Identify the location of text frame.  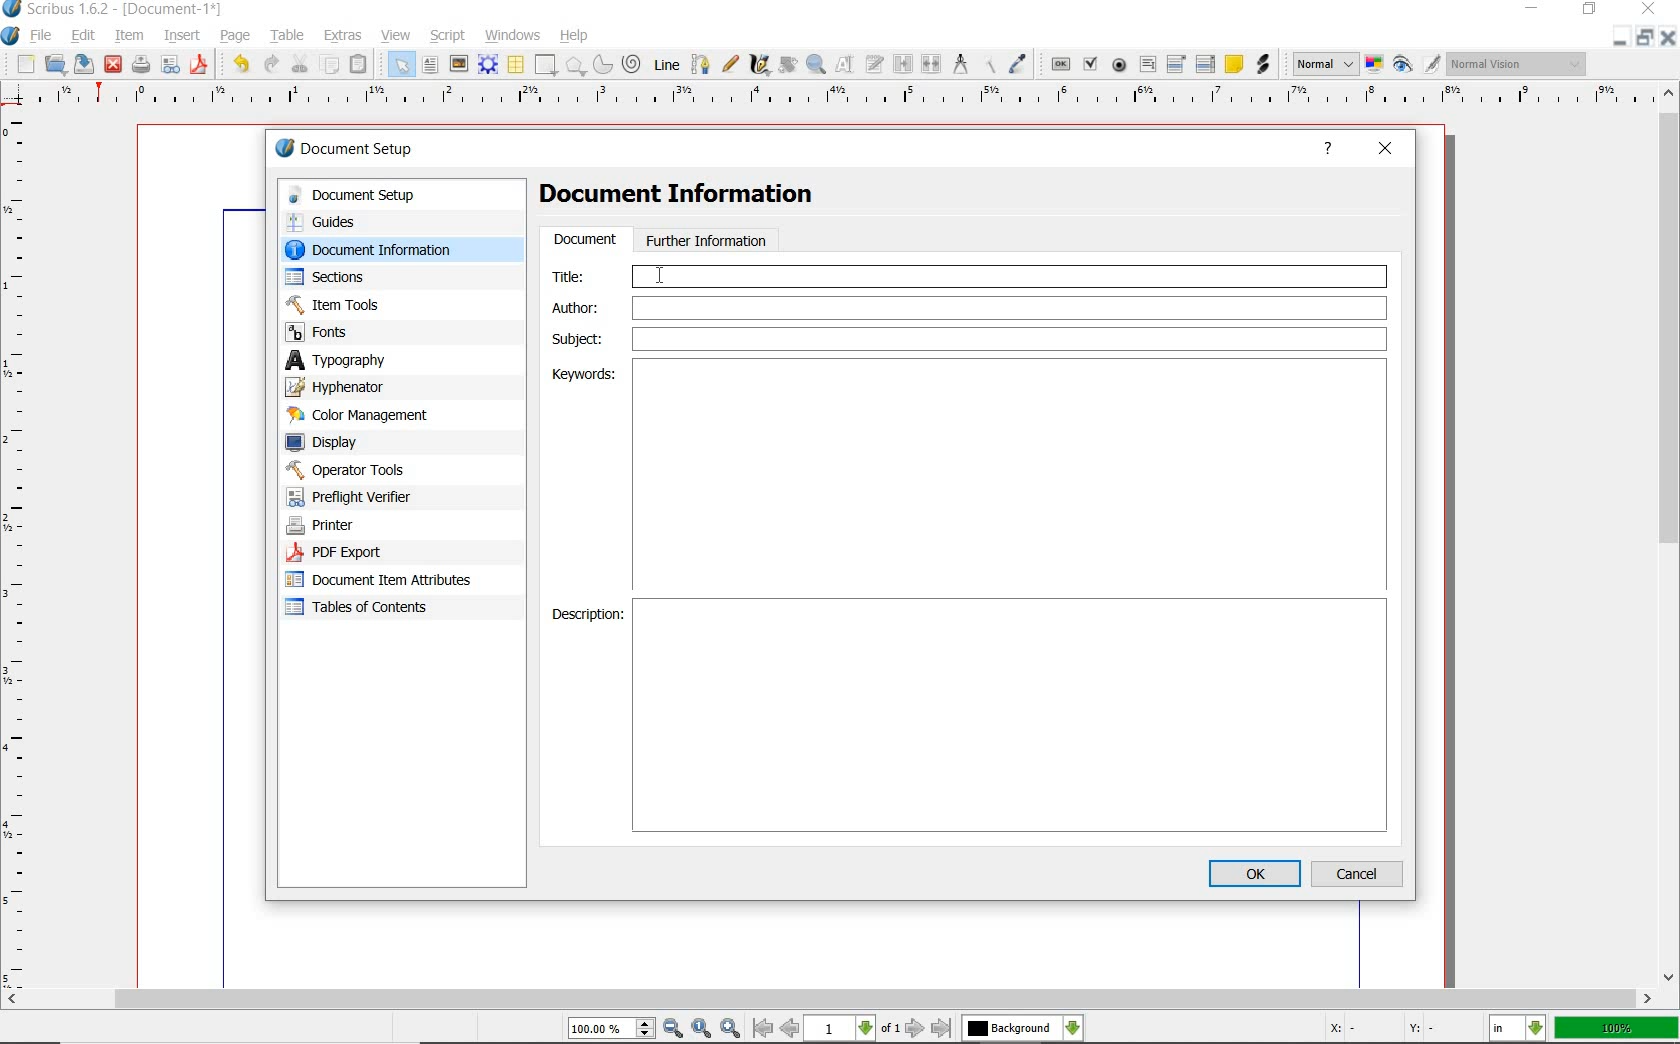
(430, 65).